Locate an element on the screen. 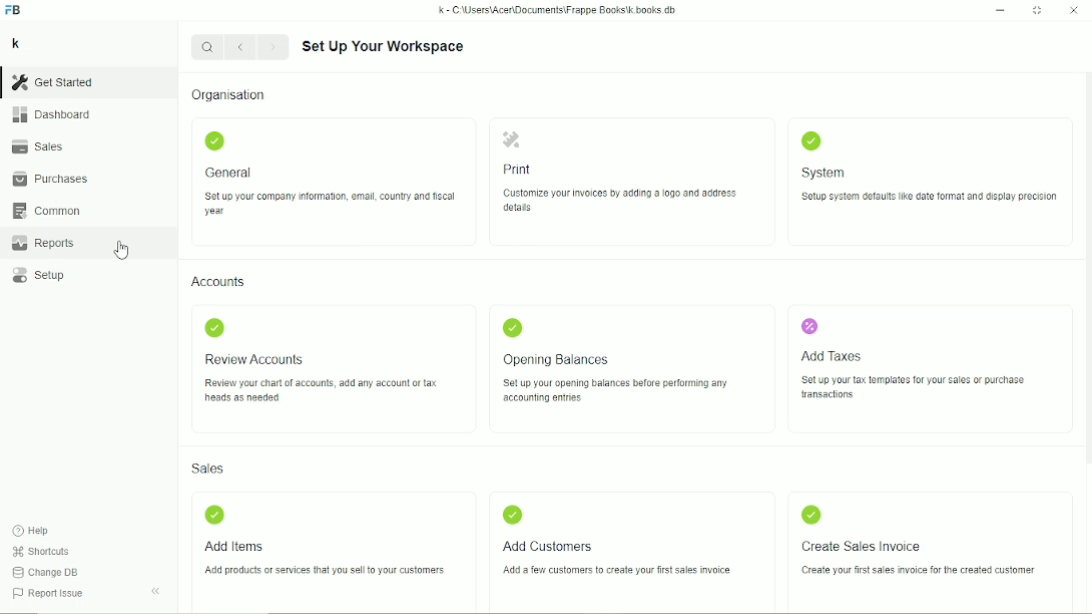 The width and height of the screenshot is (1092, 614). FB is located at coordinates (13, 10).